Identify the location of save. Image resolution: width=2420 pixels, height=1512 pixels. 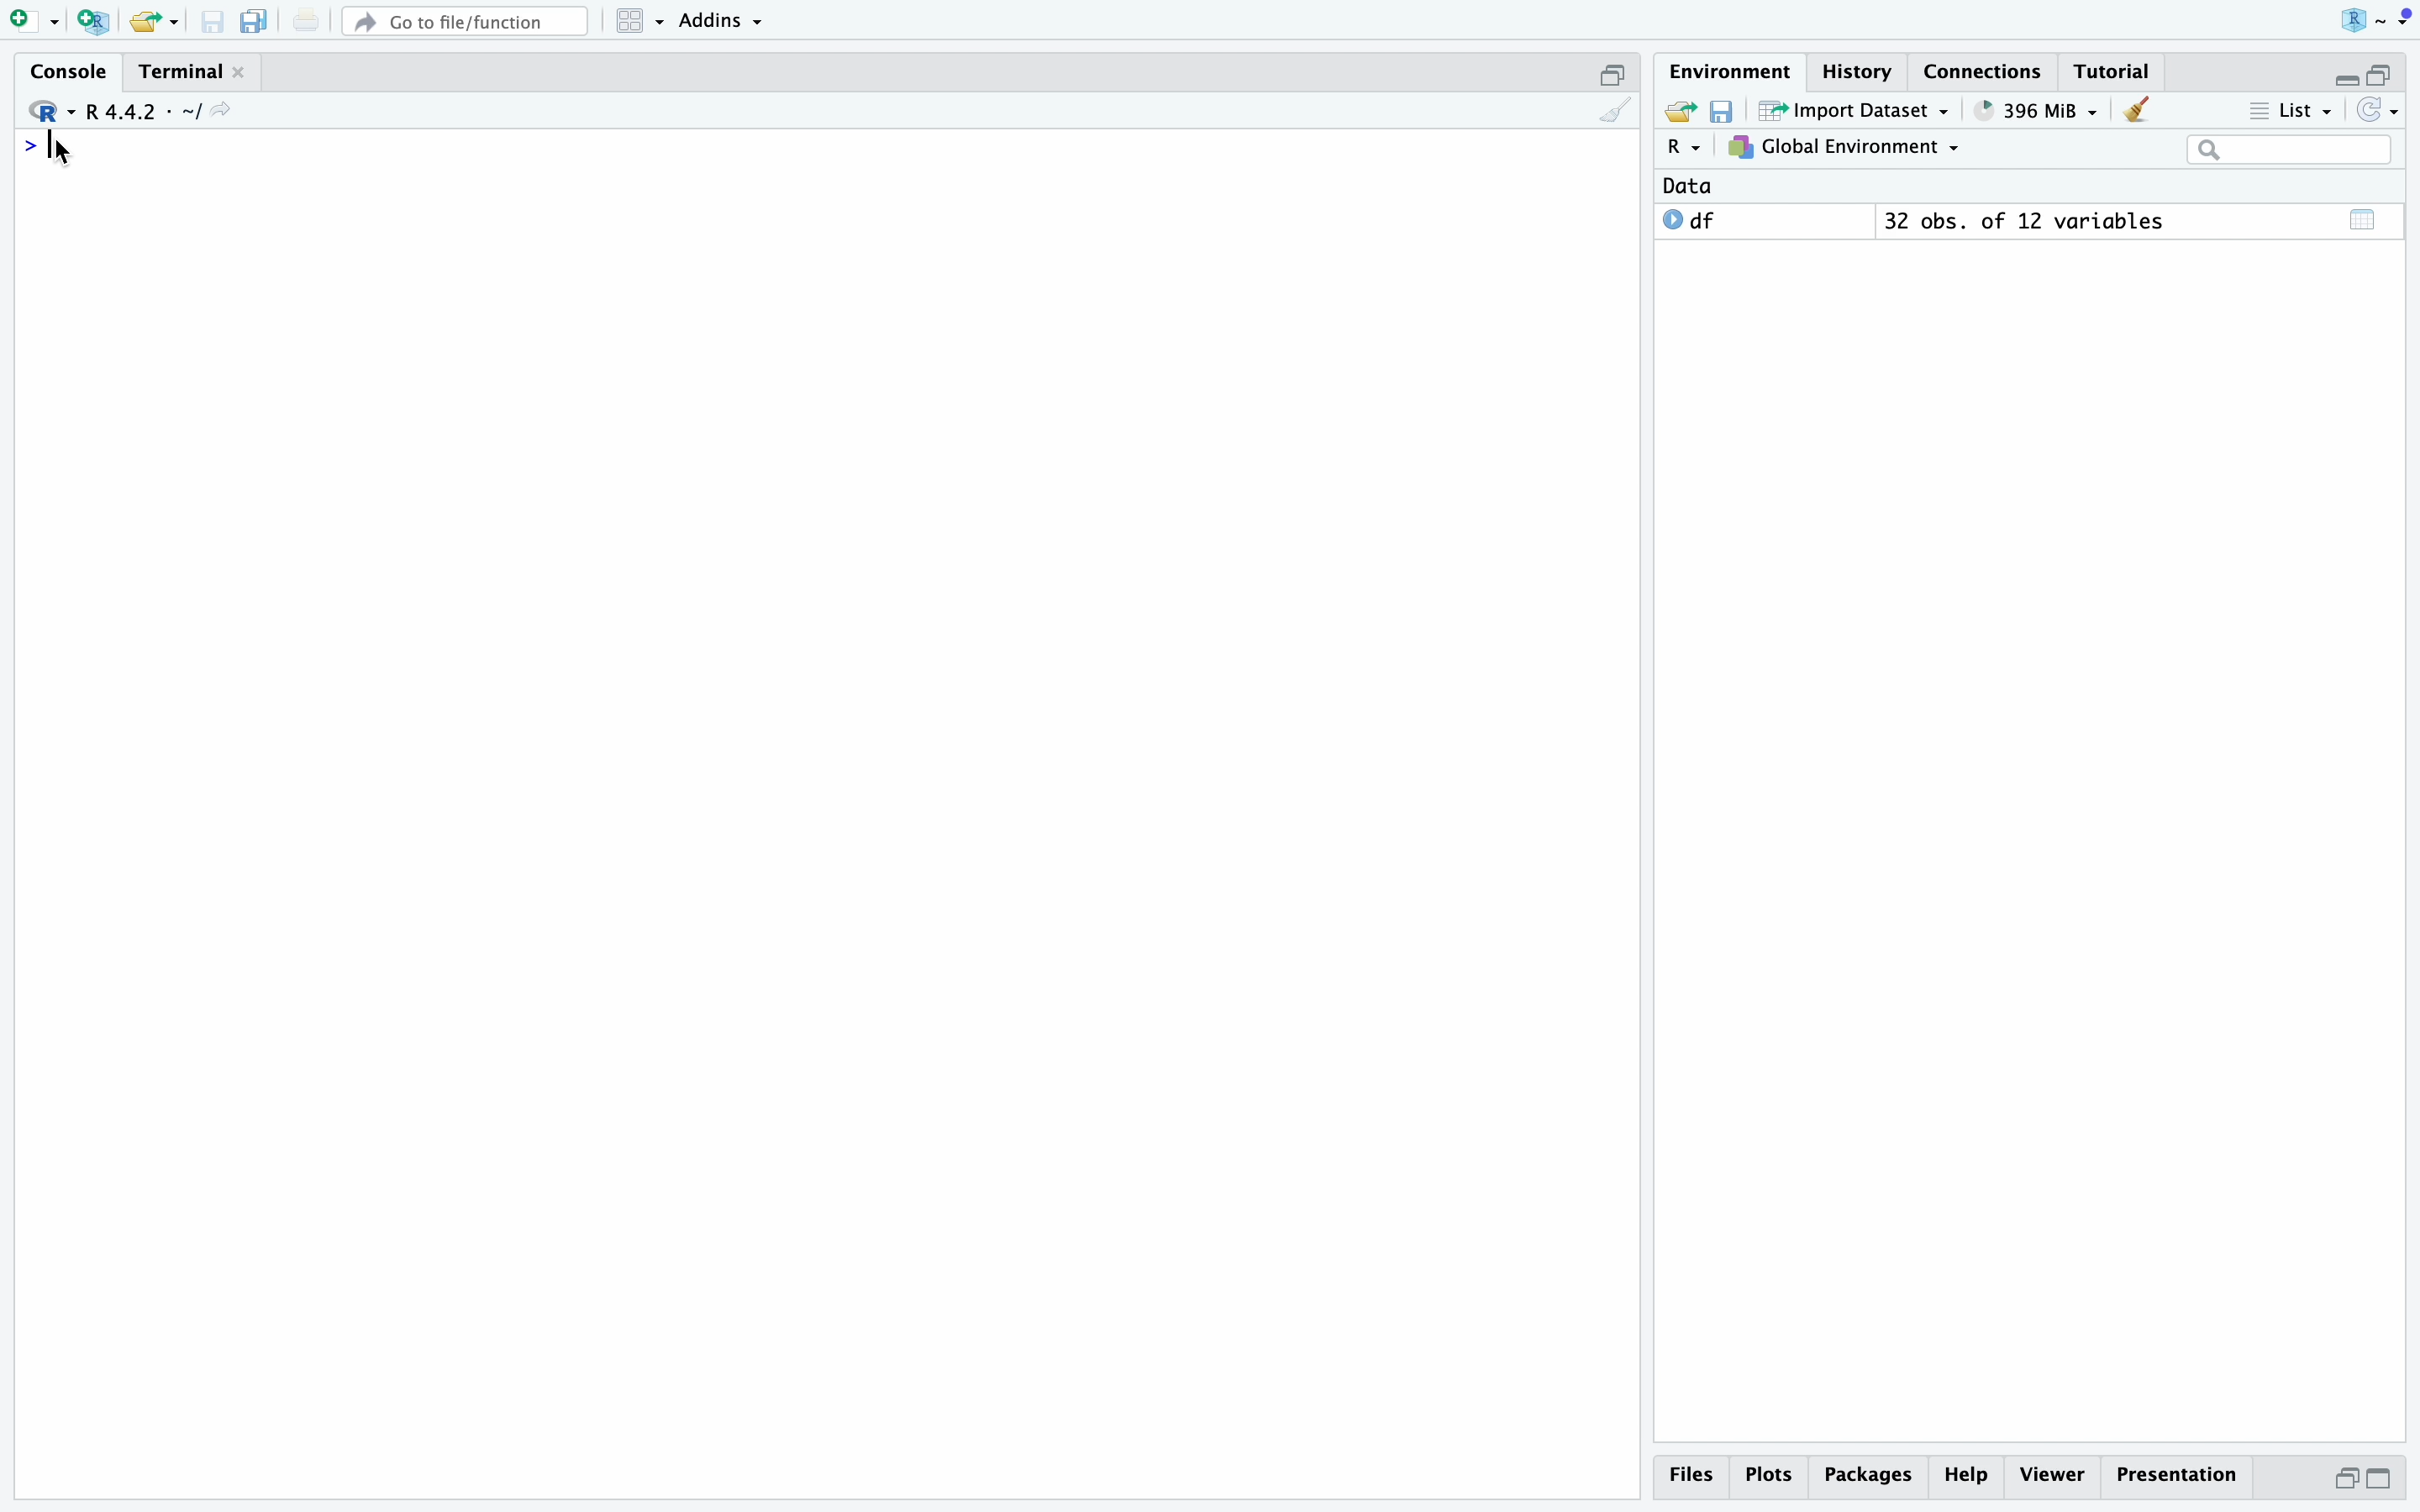
(212, 23).